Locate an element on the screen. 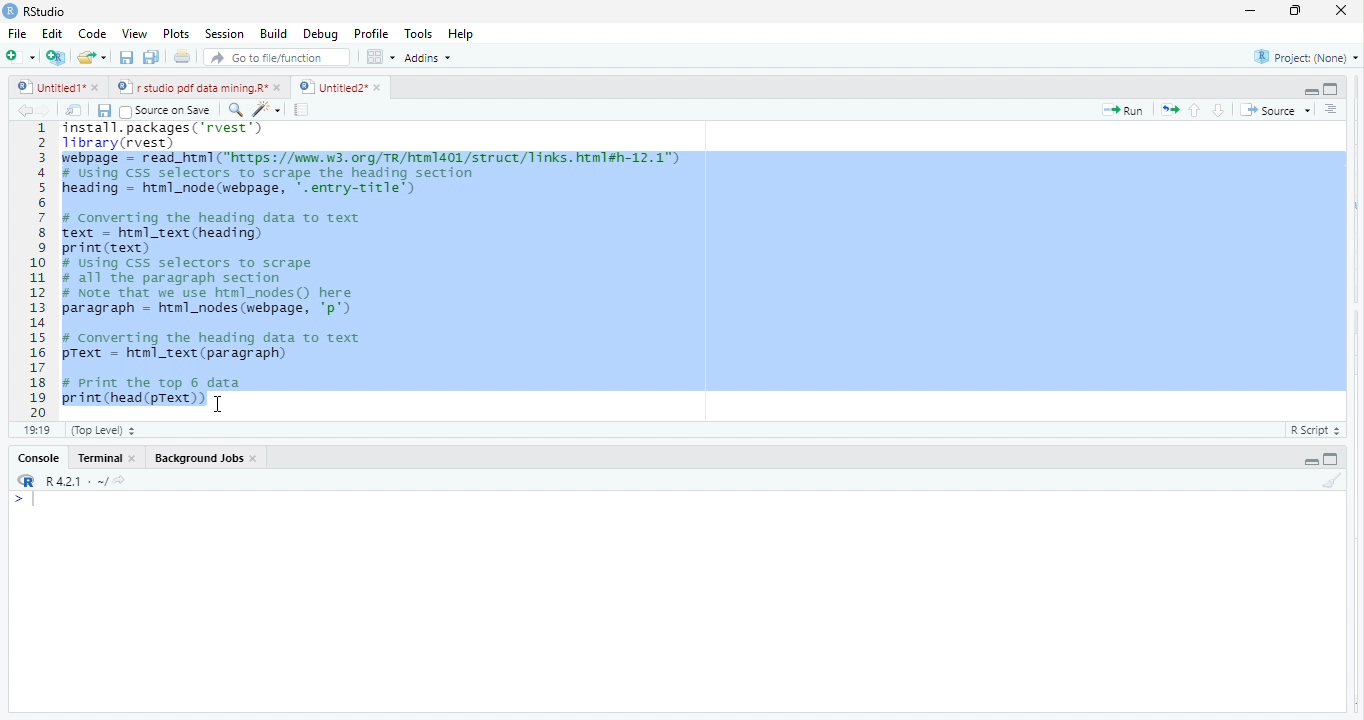  Plots is located at coordinates (175, 34).